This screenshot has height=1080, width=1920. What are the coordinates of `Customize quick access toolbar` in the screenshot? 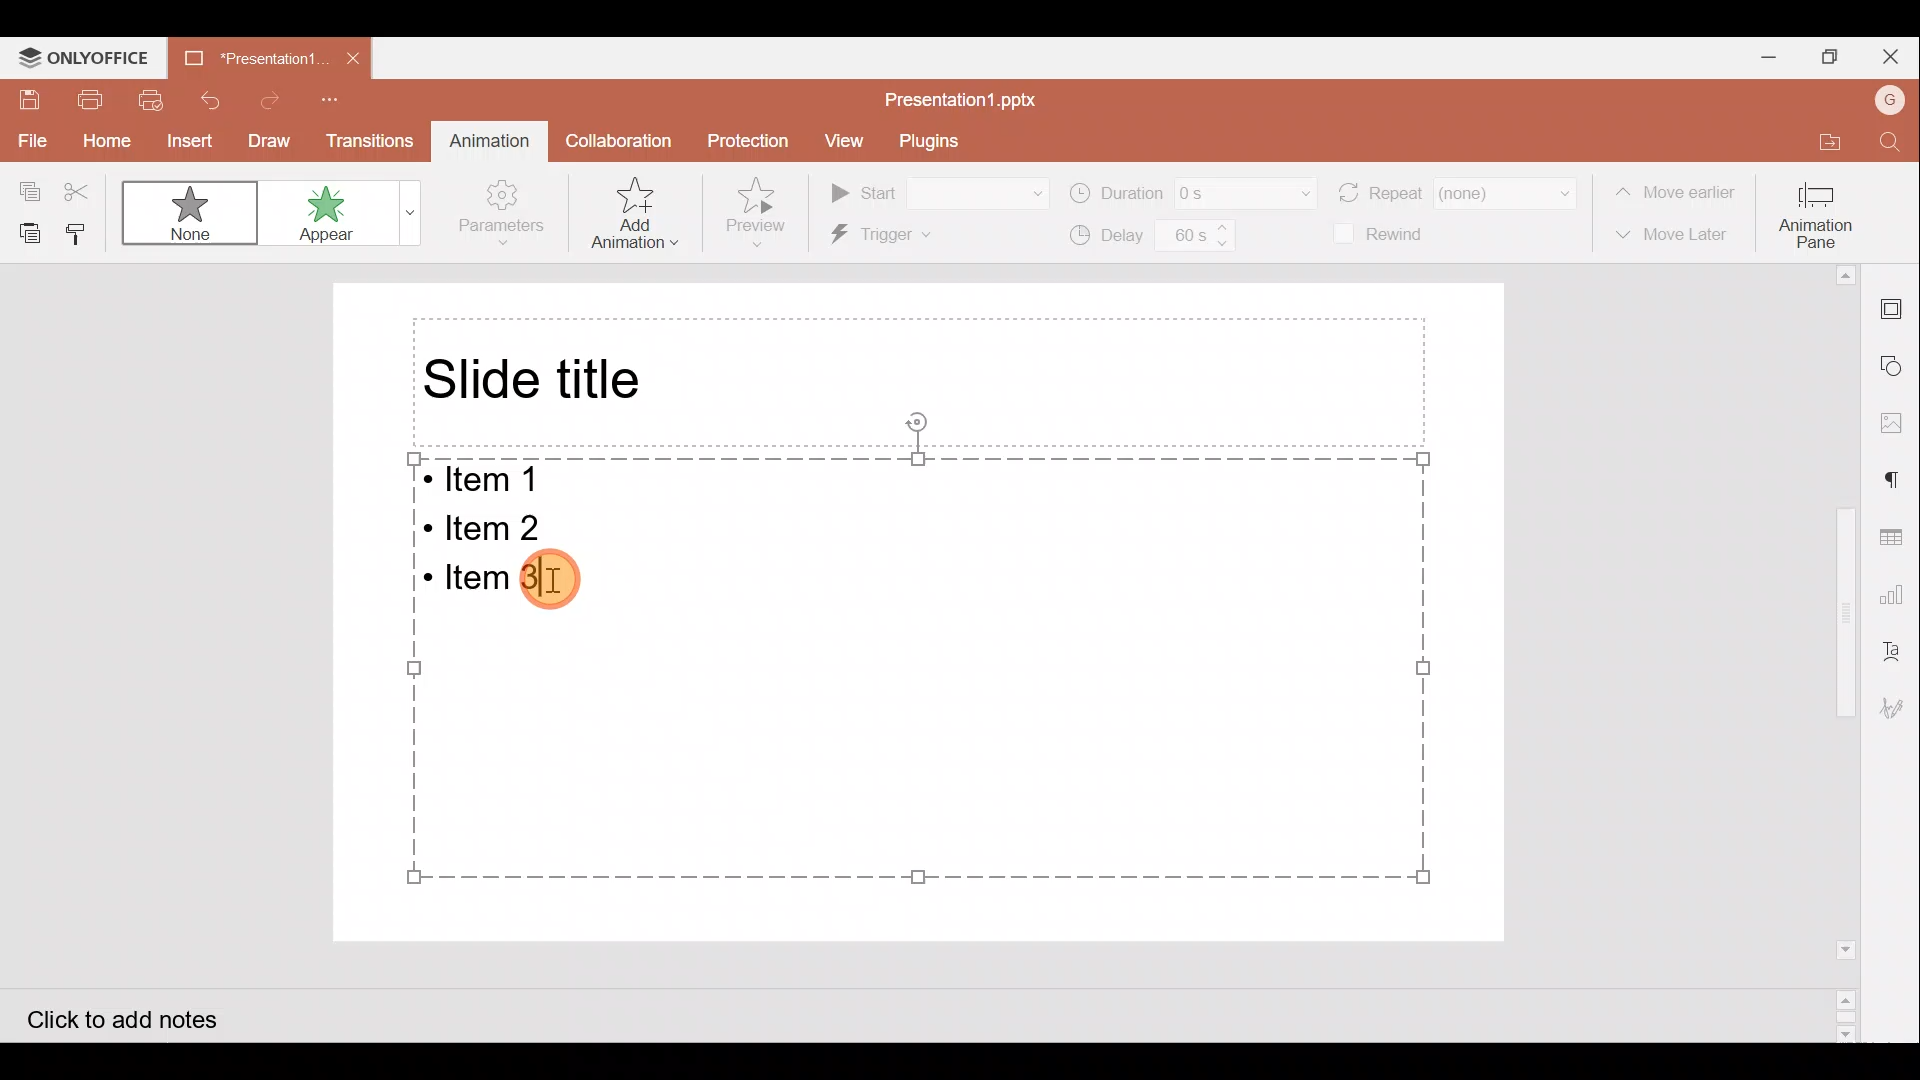 It's located at (342, 98).